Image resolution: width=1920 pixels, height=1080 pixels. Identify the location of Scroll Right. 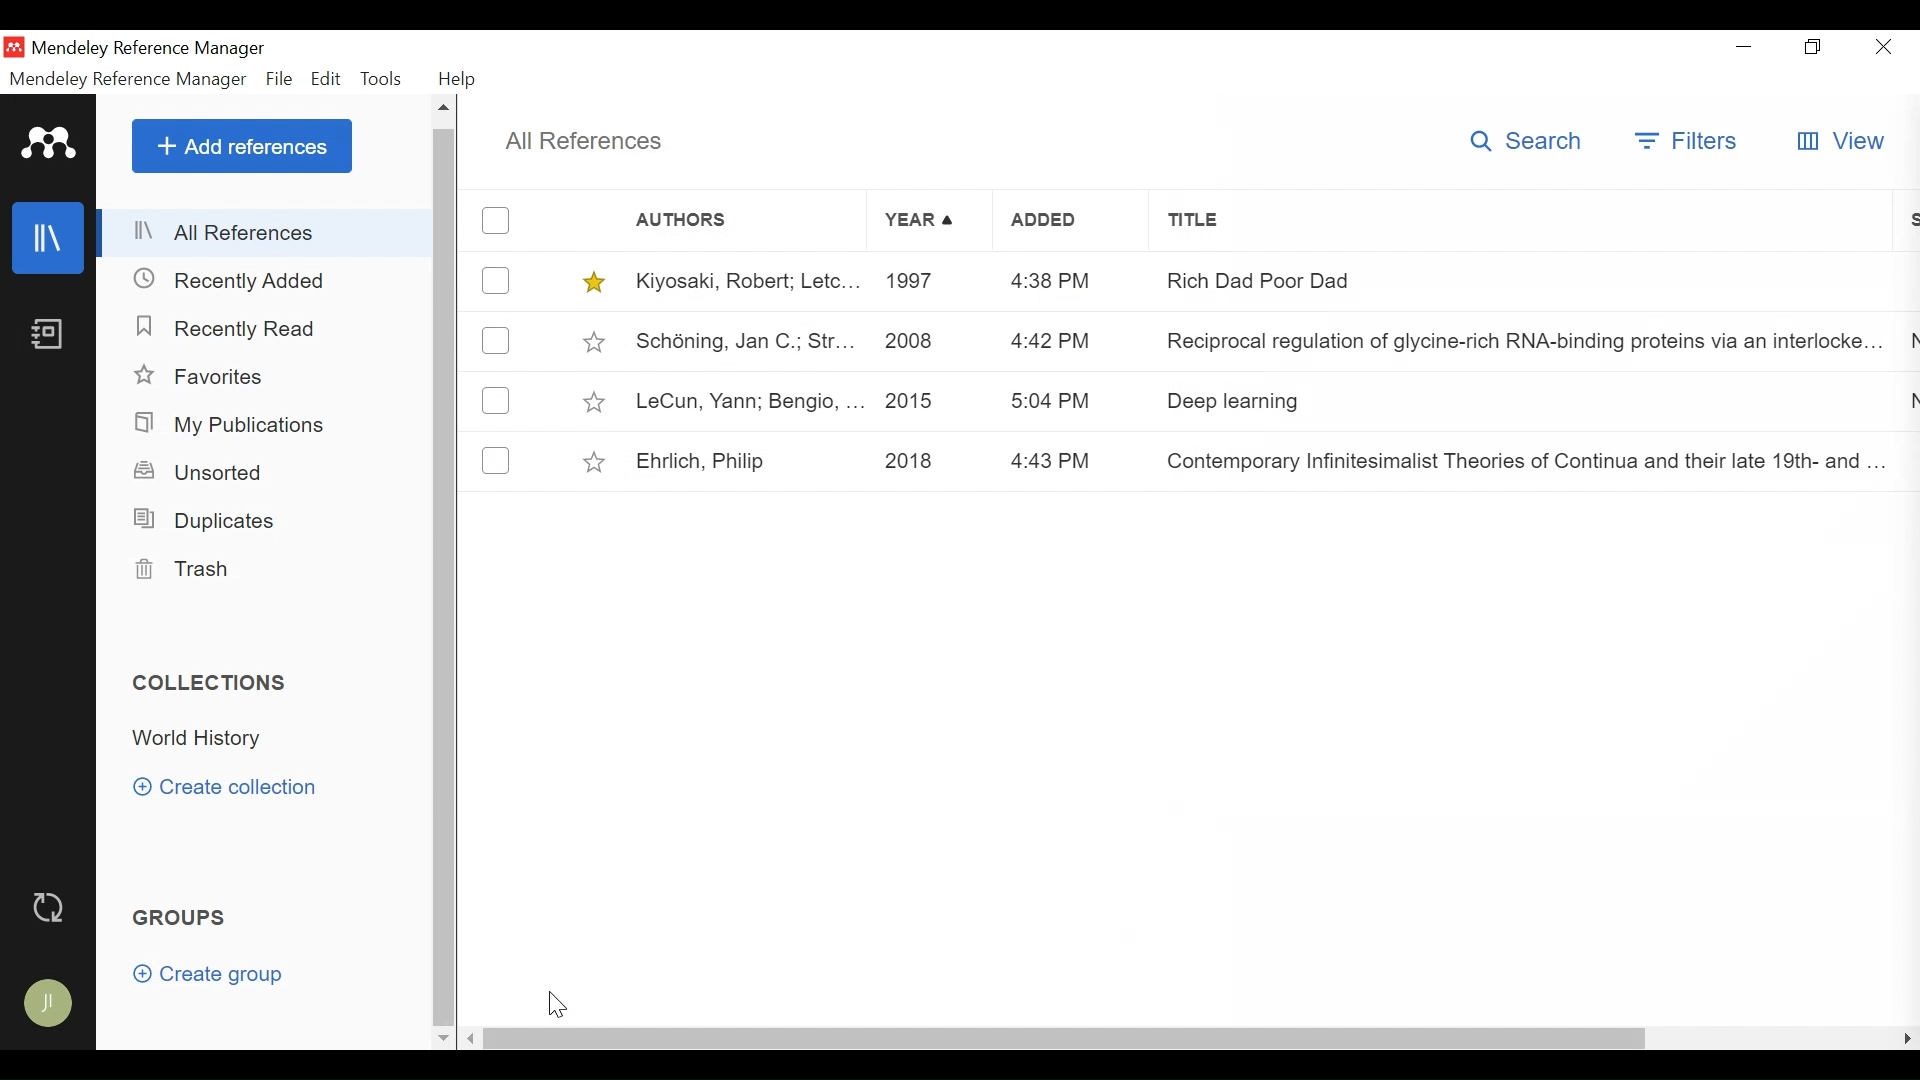
(1905, 1039).